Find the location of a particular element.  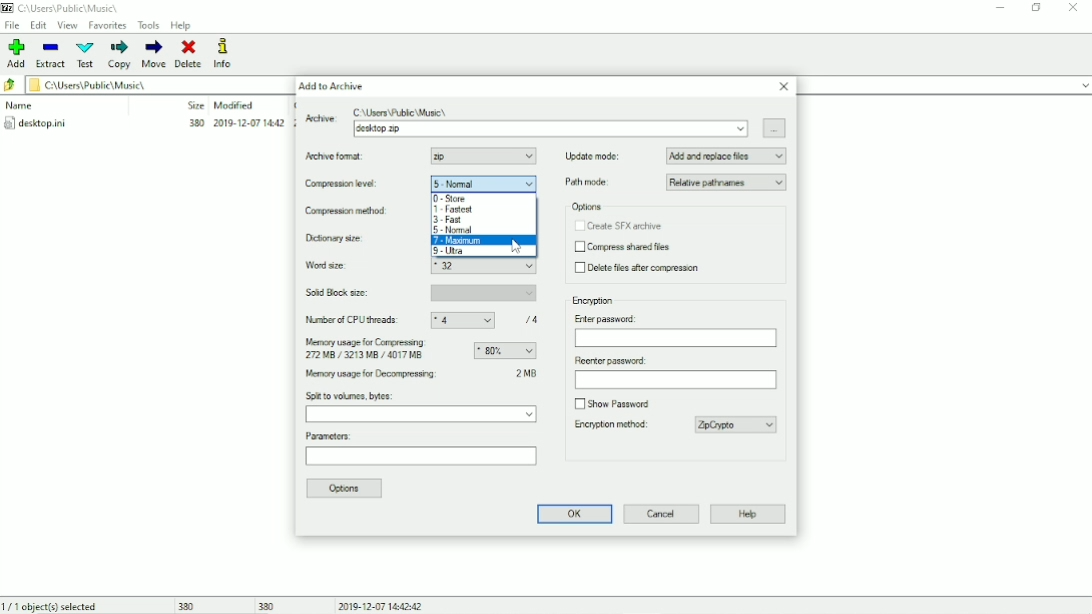

Add is located at coordinates (17, 53).